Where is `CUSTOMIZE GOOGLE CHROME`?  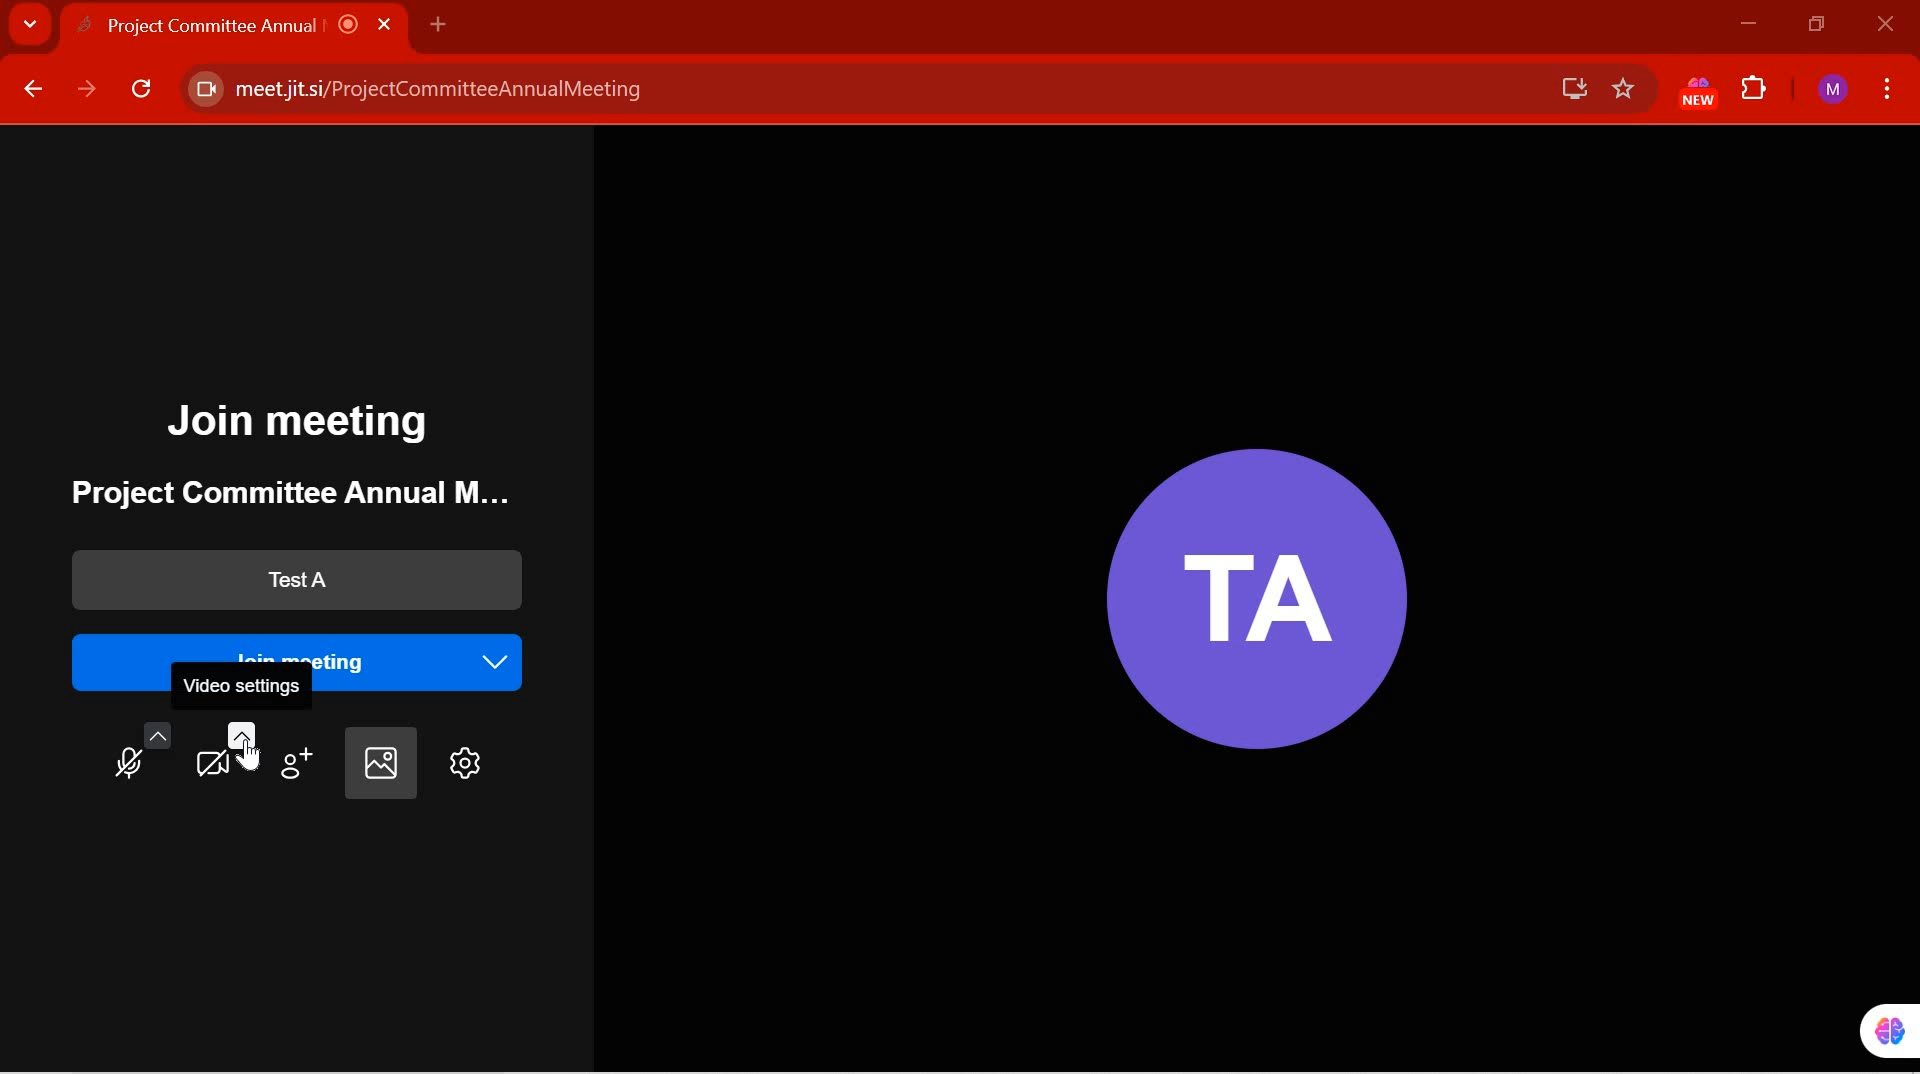 CUSTOMIZE GOOGLE CHROME is located at coordinates (1888, 87).